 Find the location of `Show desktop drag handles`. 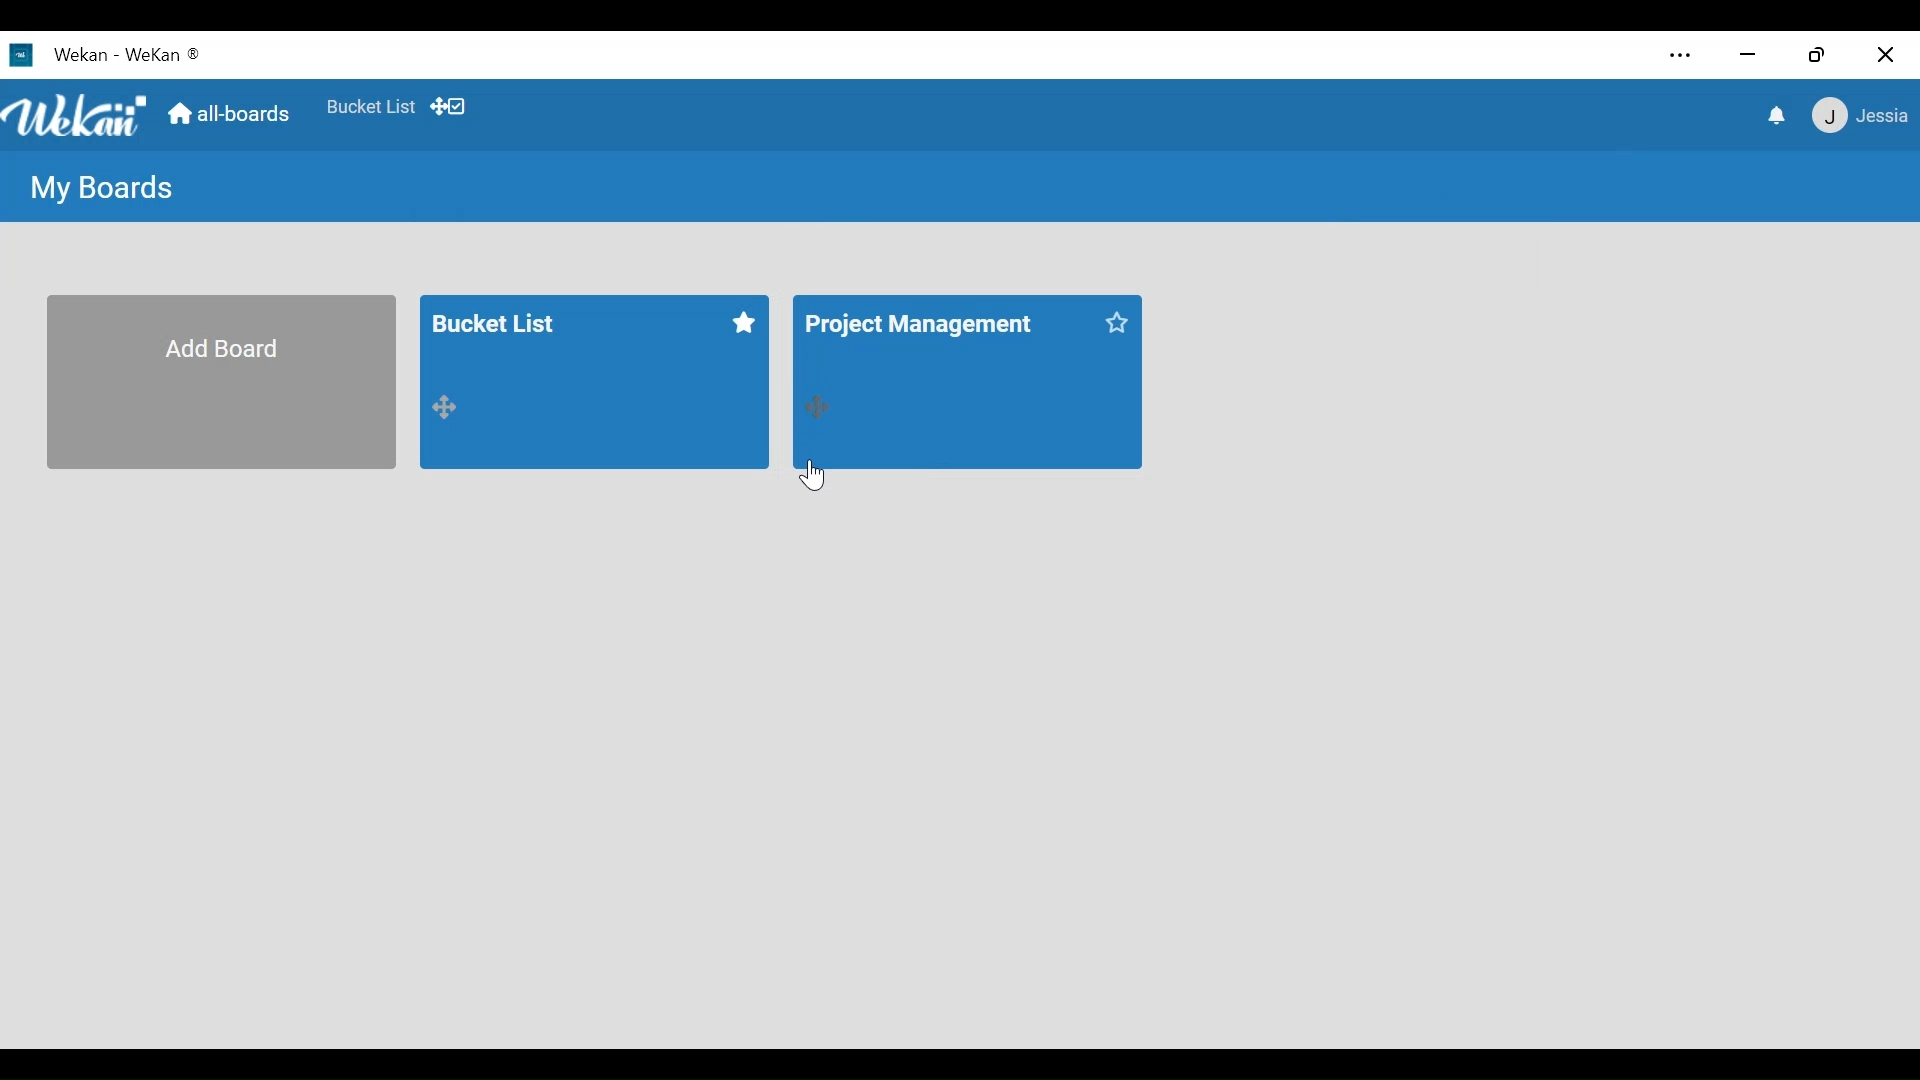

Show desktop drag handles is located at coordinates (452, 107).